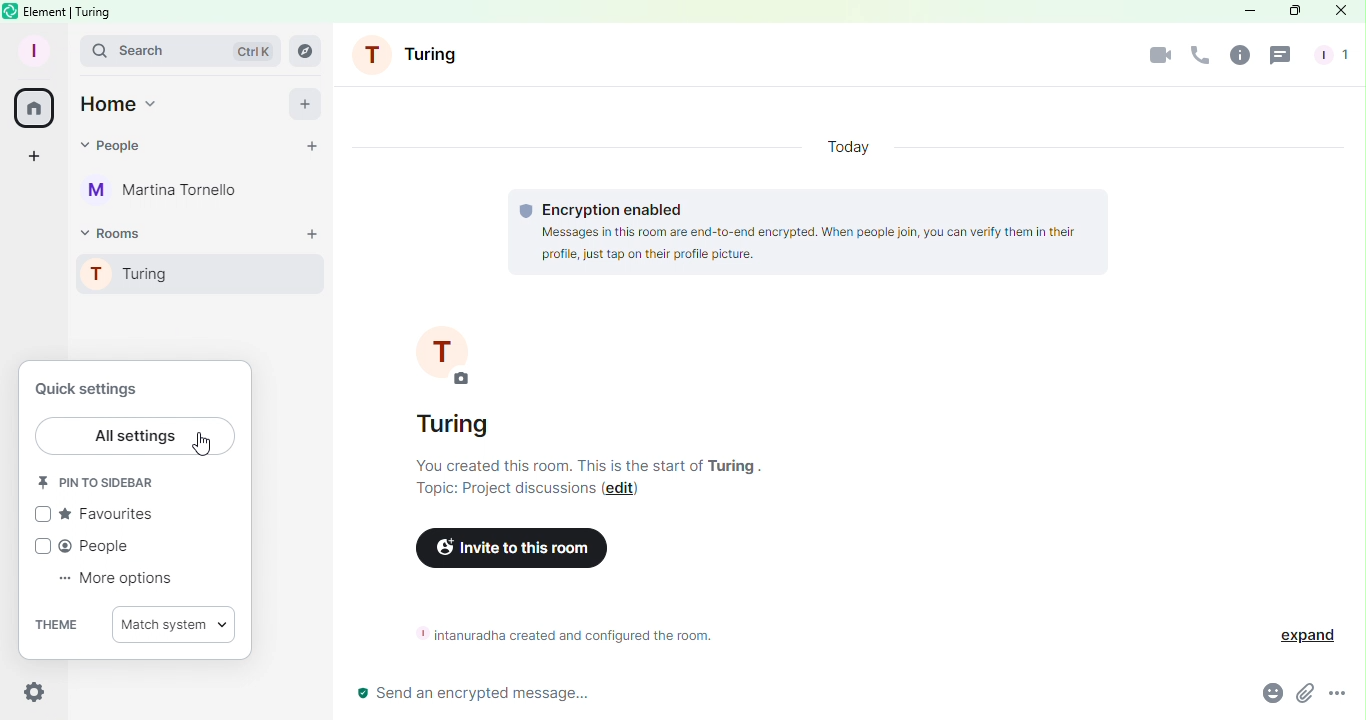 The image size is (1366, 720). I want to click on Turing ., so click(735, 465).